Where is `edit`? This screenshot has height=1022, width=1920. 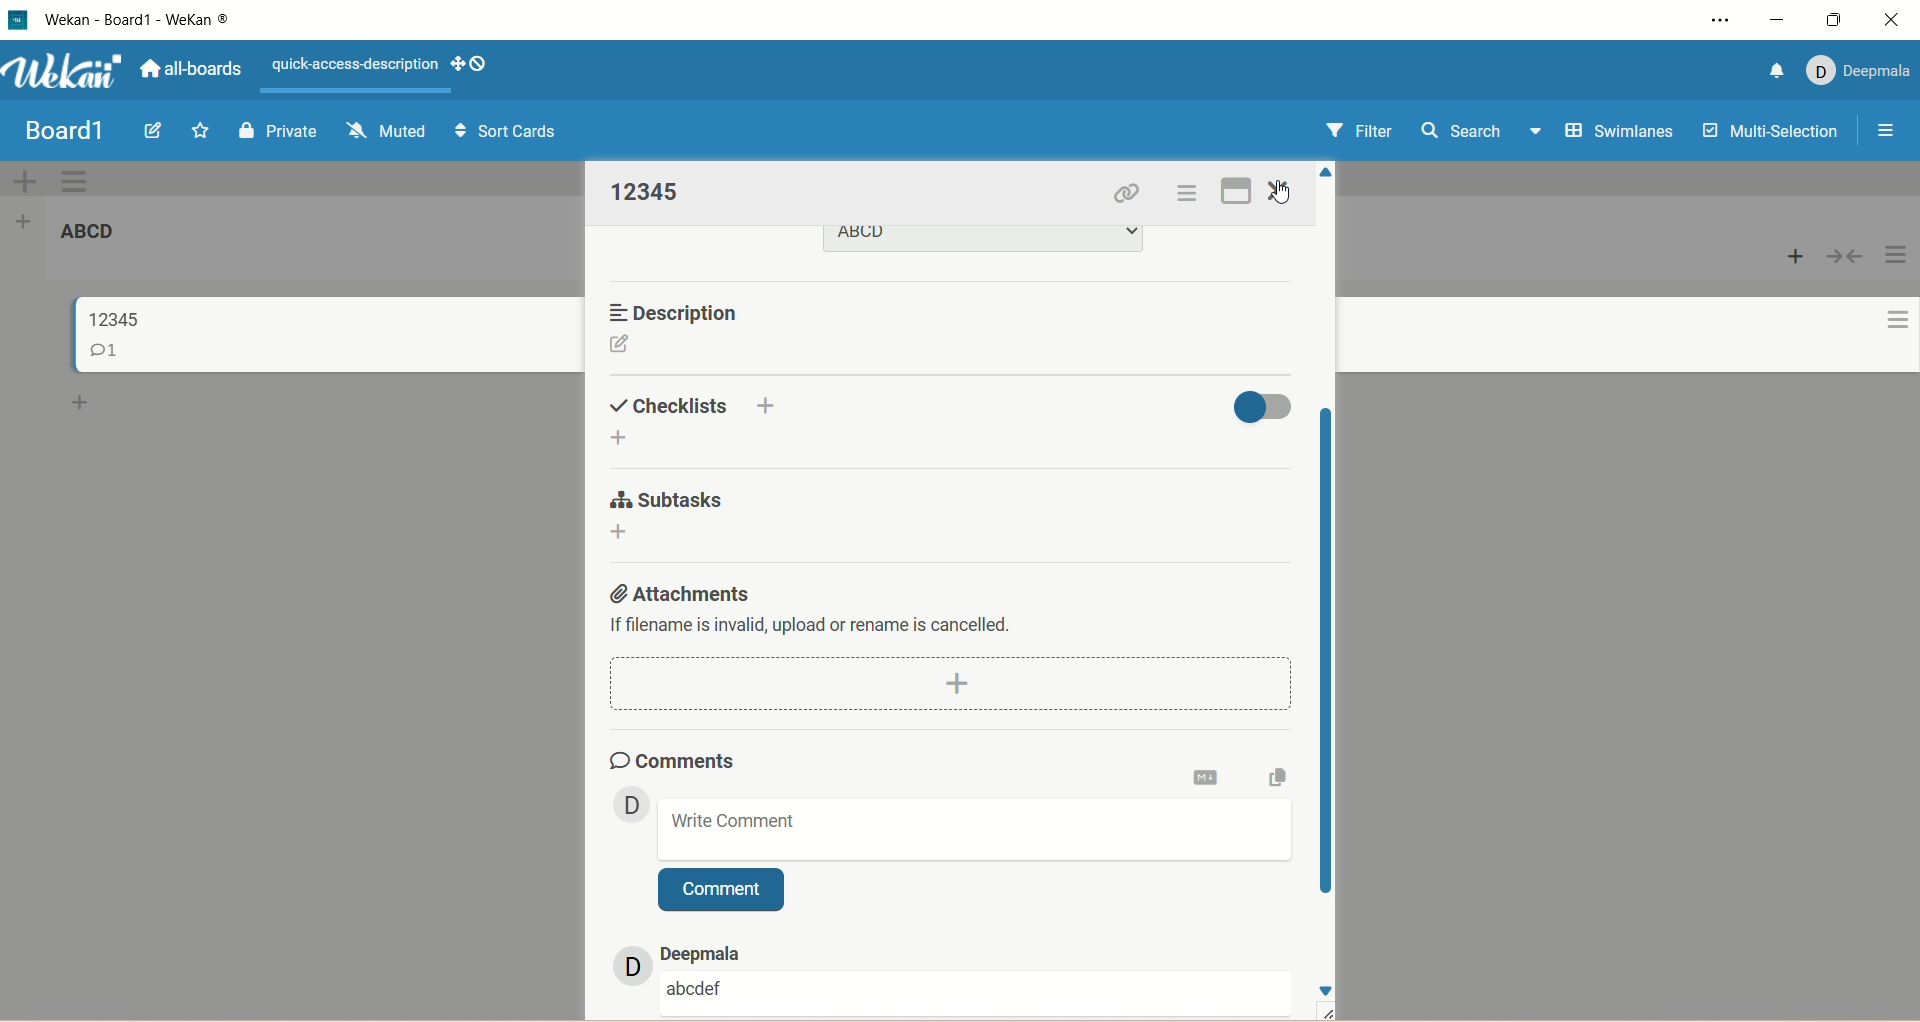 edit is located at coordinates (619, 347).